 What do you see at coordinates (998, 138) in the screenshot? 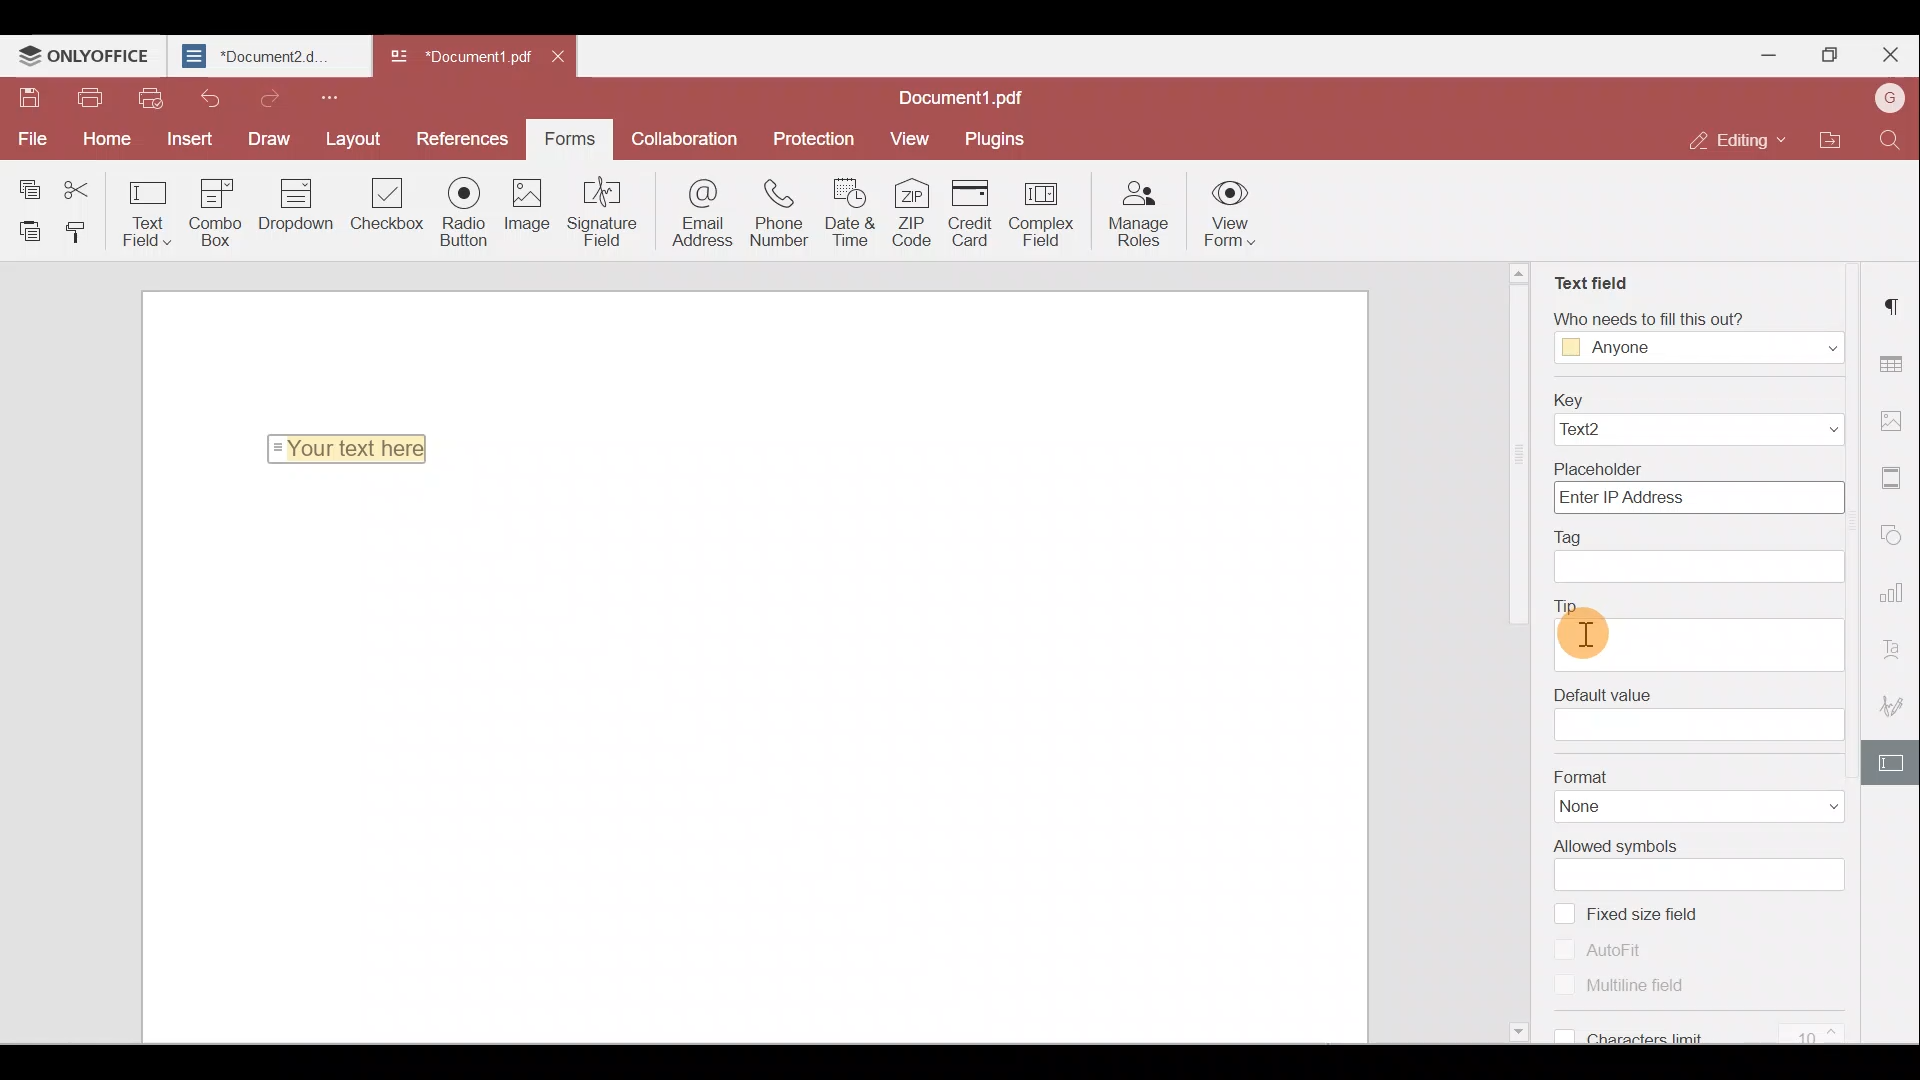
I see `Plugins` at bounding box center [998, 138].